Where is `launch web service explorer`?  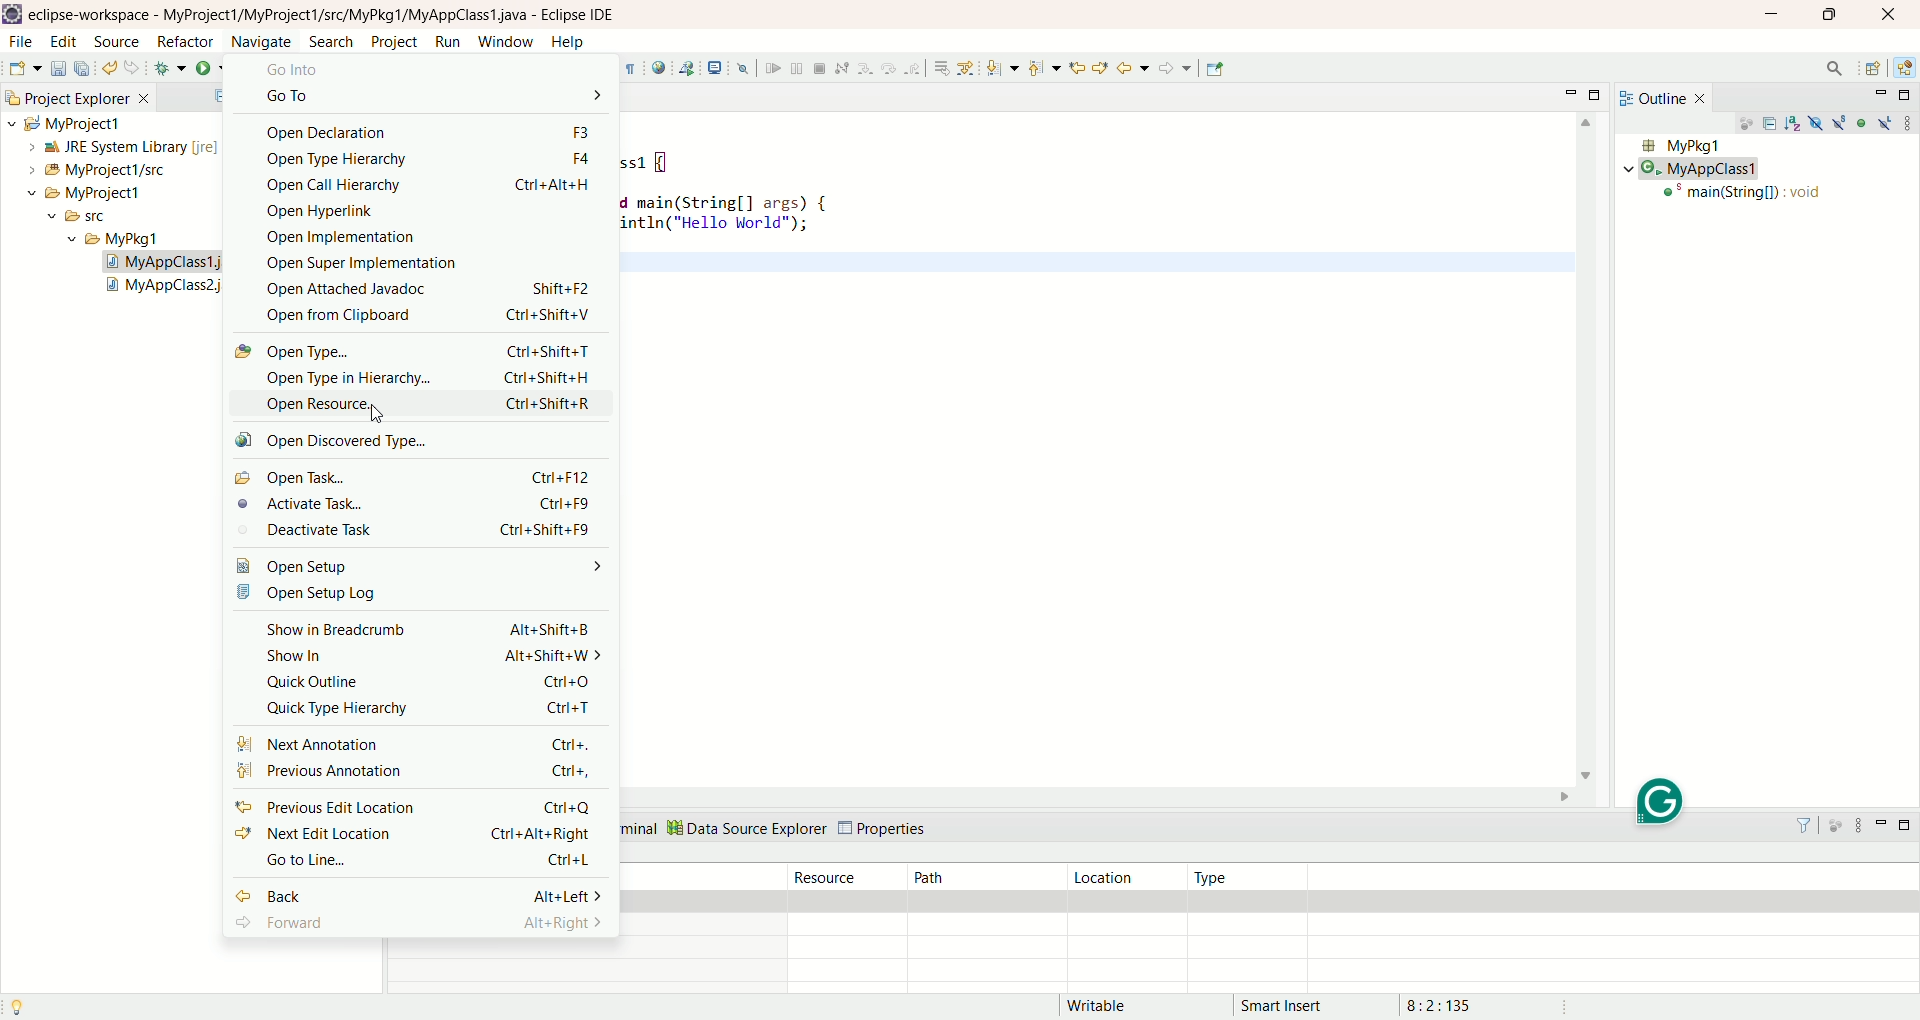 launch web service explorer is located at coordinates (687, 67).